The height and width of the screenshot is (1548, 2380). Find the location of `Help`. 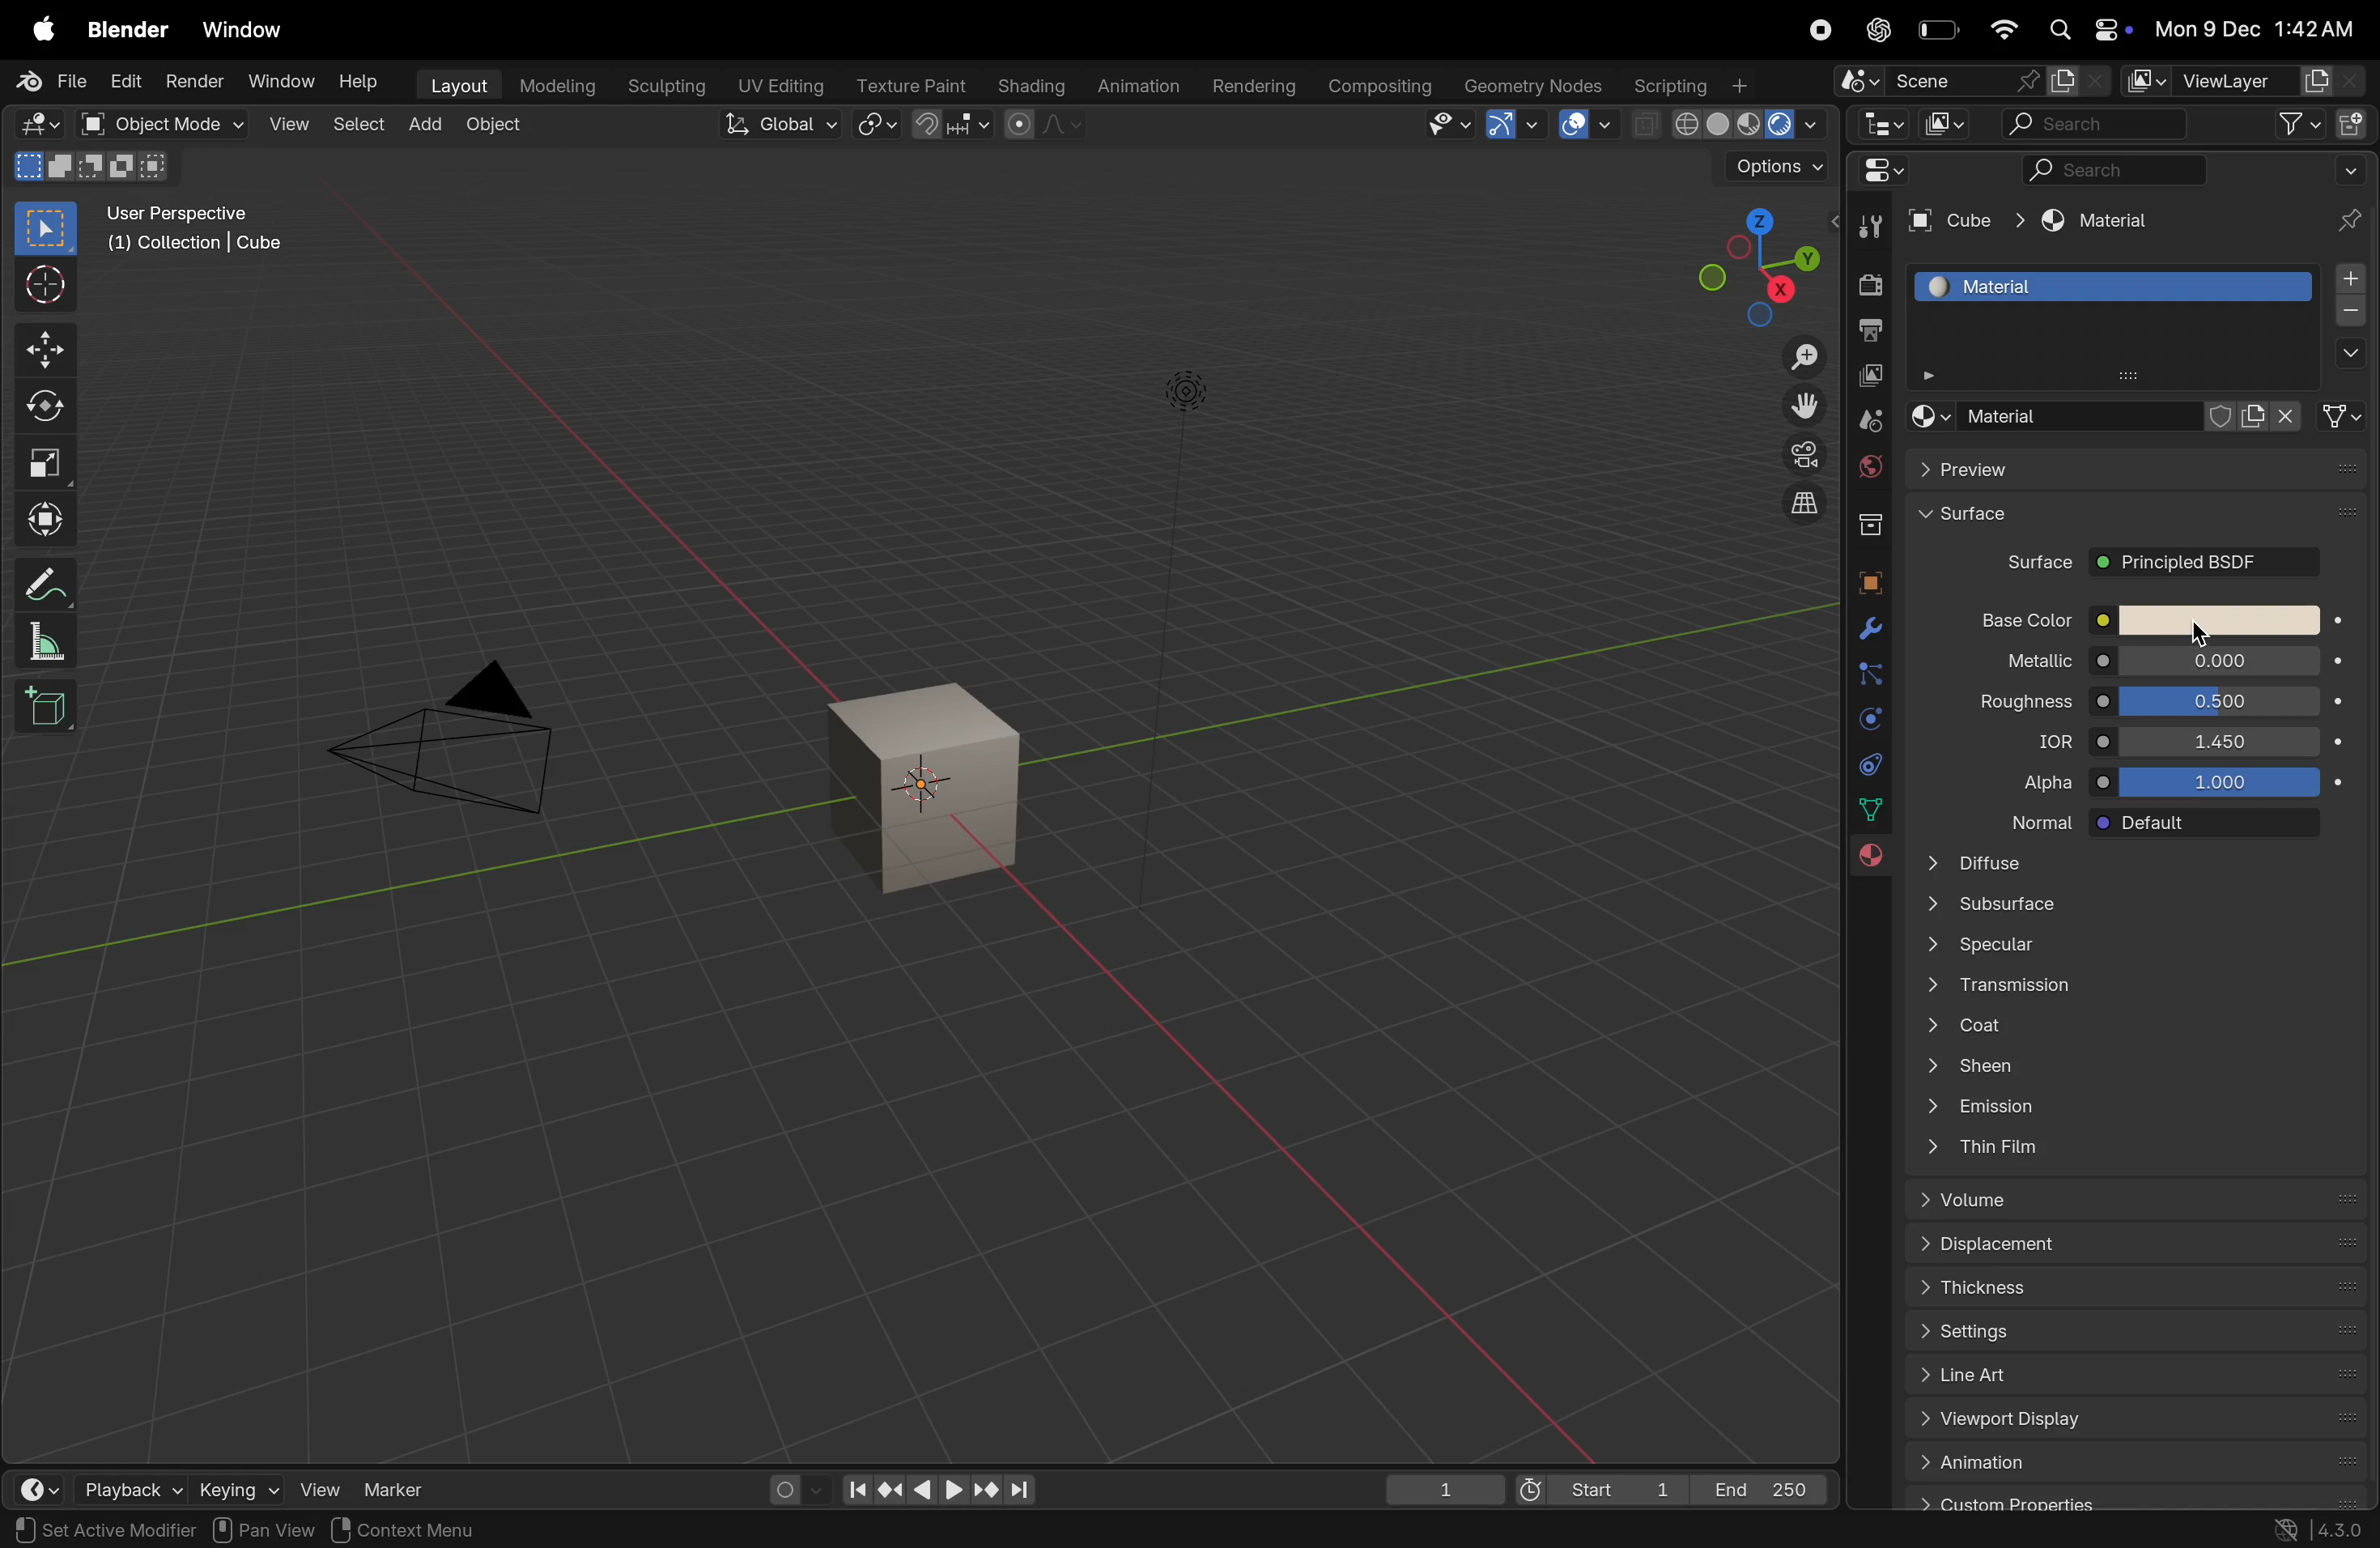

Help is located at coordinates (360, 80).